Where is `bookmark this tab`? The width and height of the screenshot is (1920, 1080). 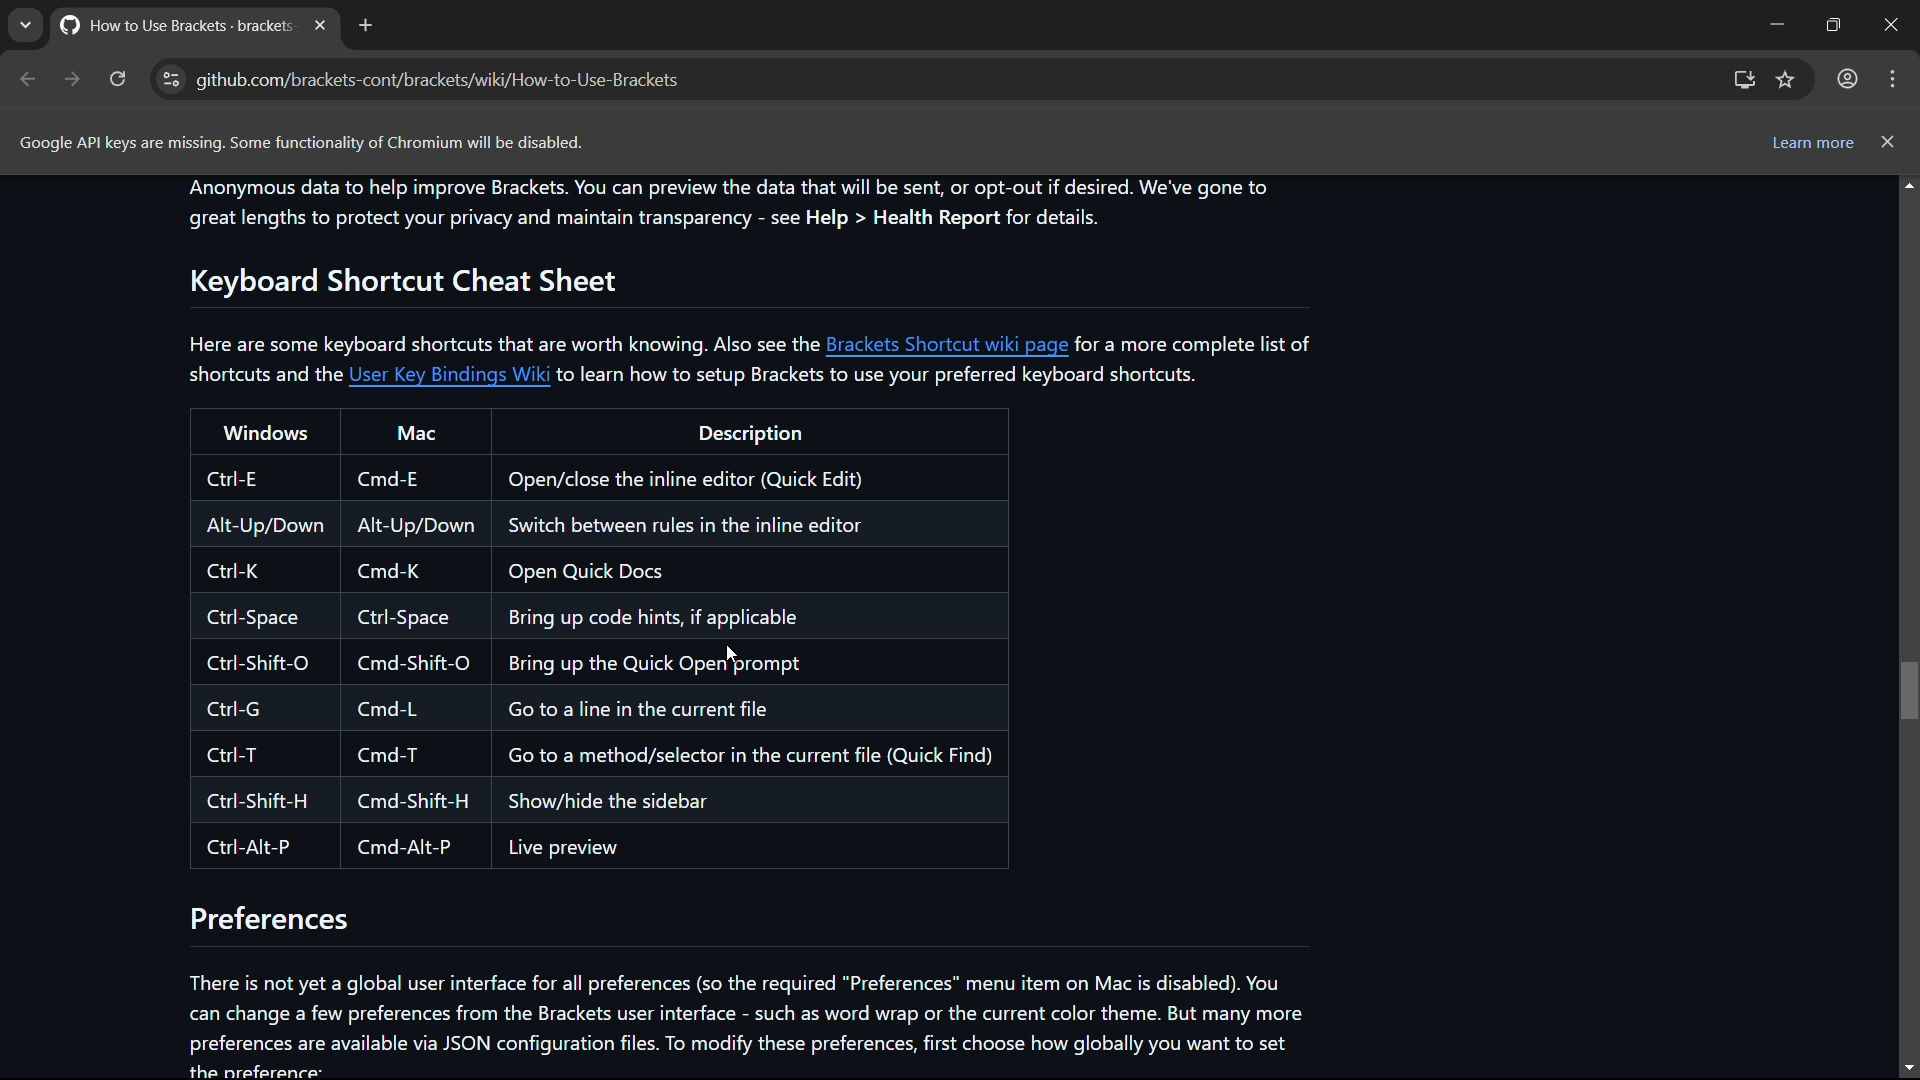 bookmark this tab is located at coordinates (1787, 79).